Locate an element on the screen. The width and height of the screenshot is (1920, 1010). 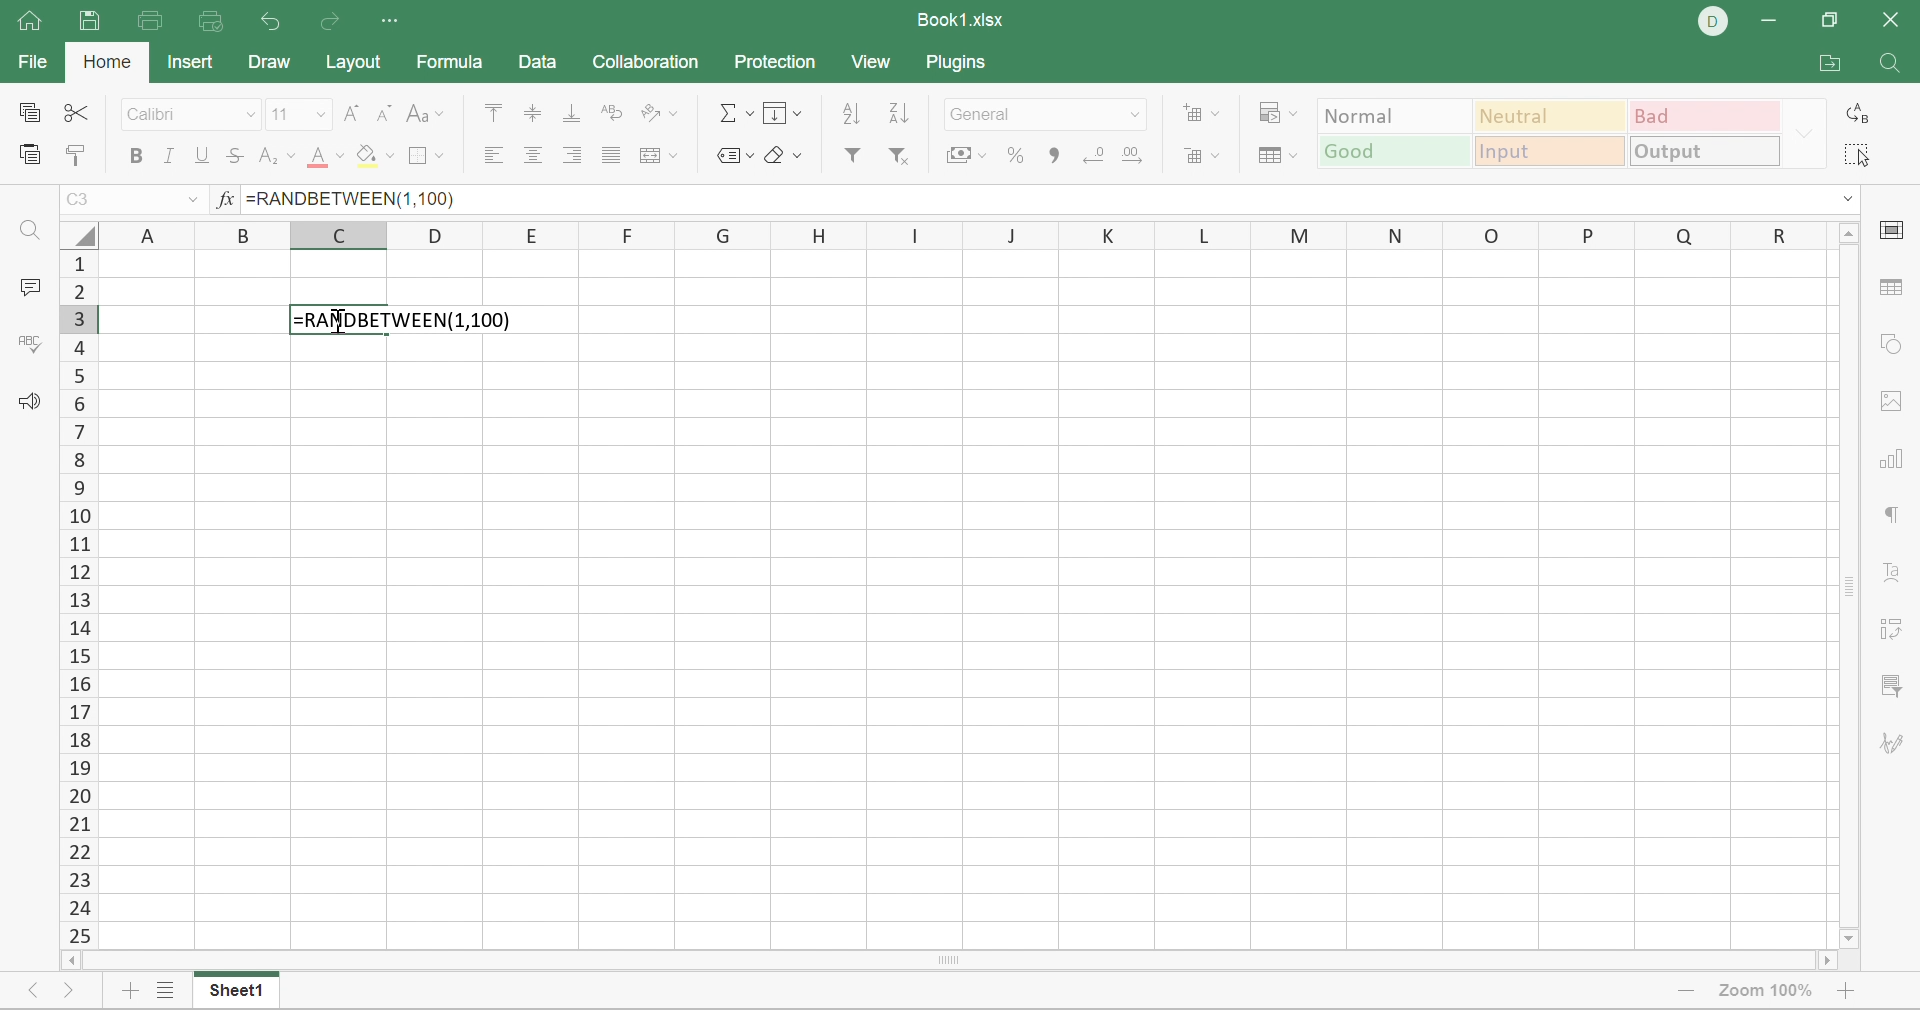
Copy style is located at coordinates (77, 154).